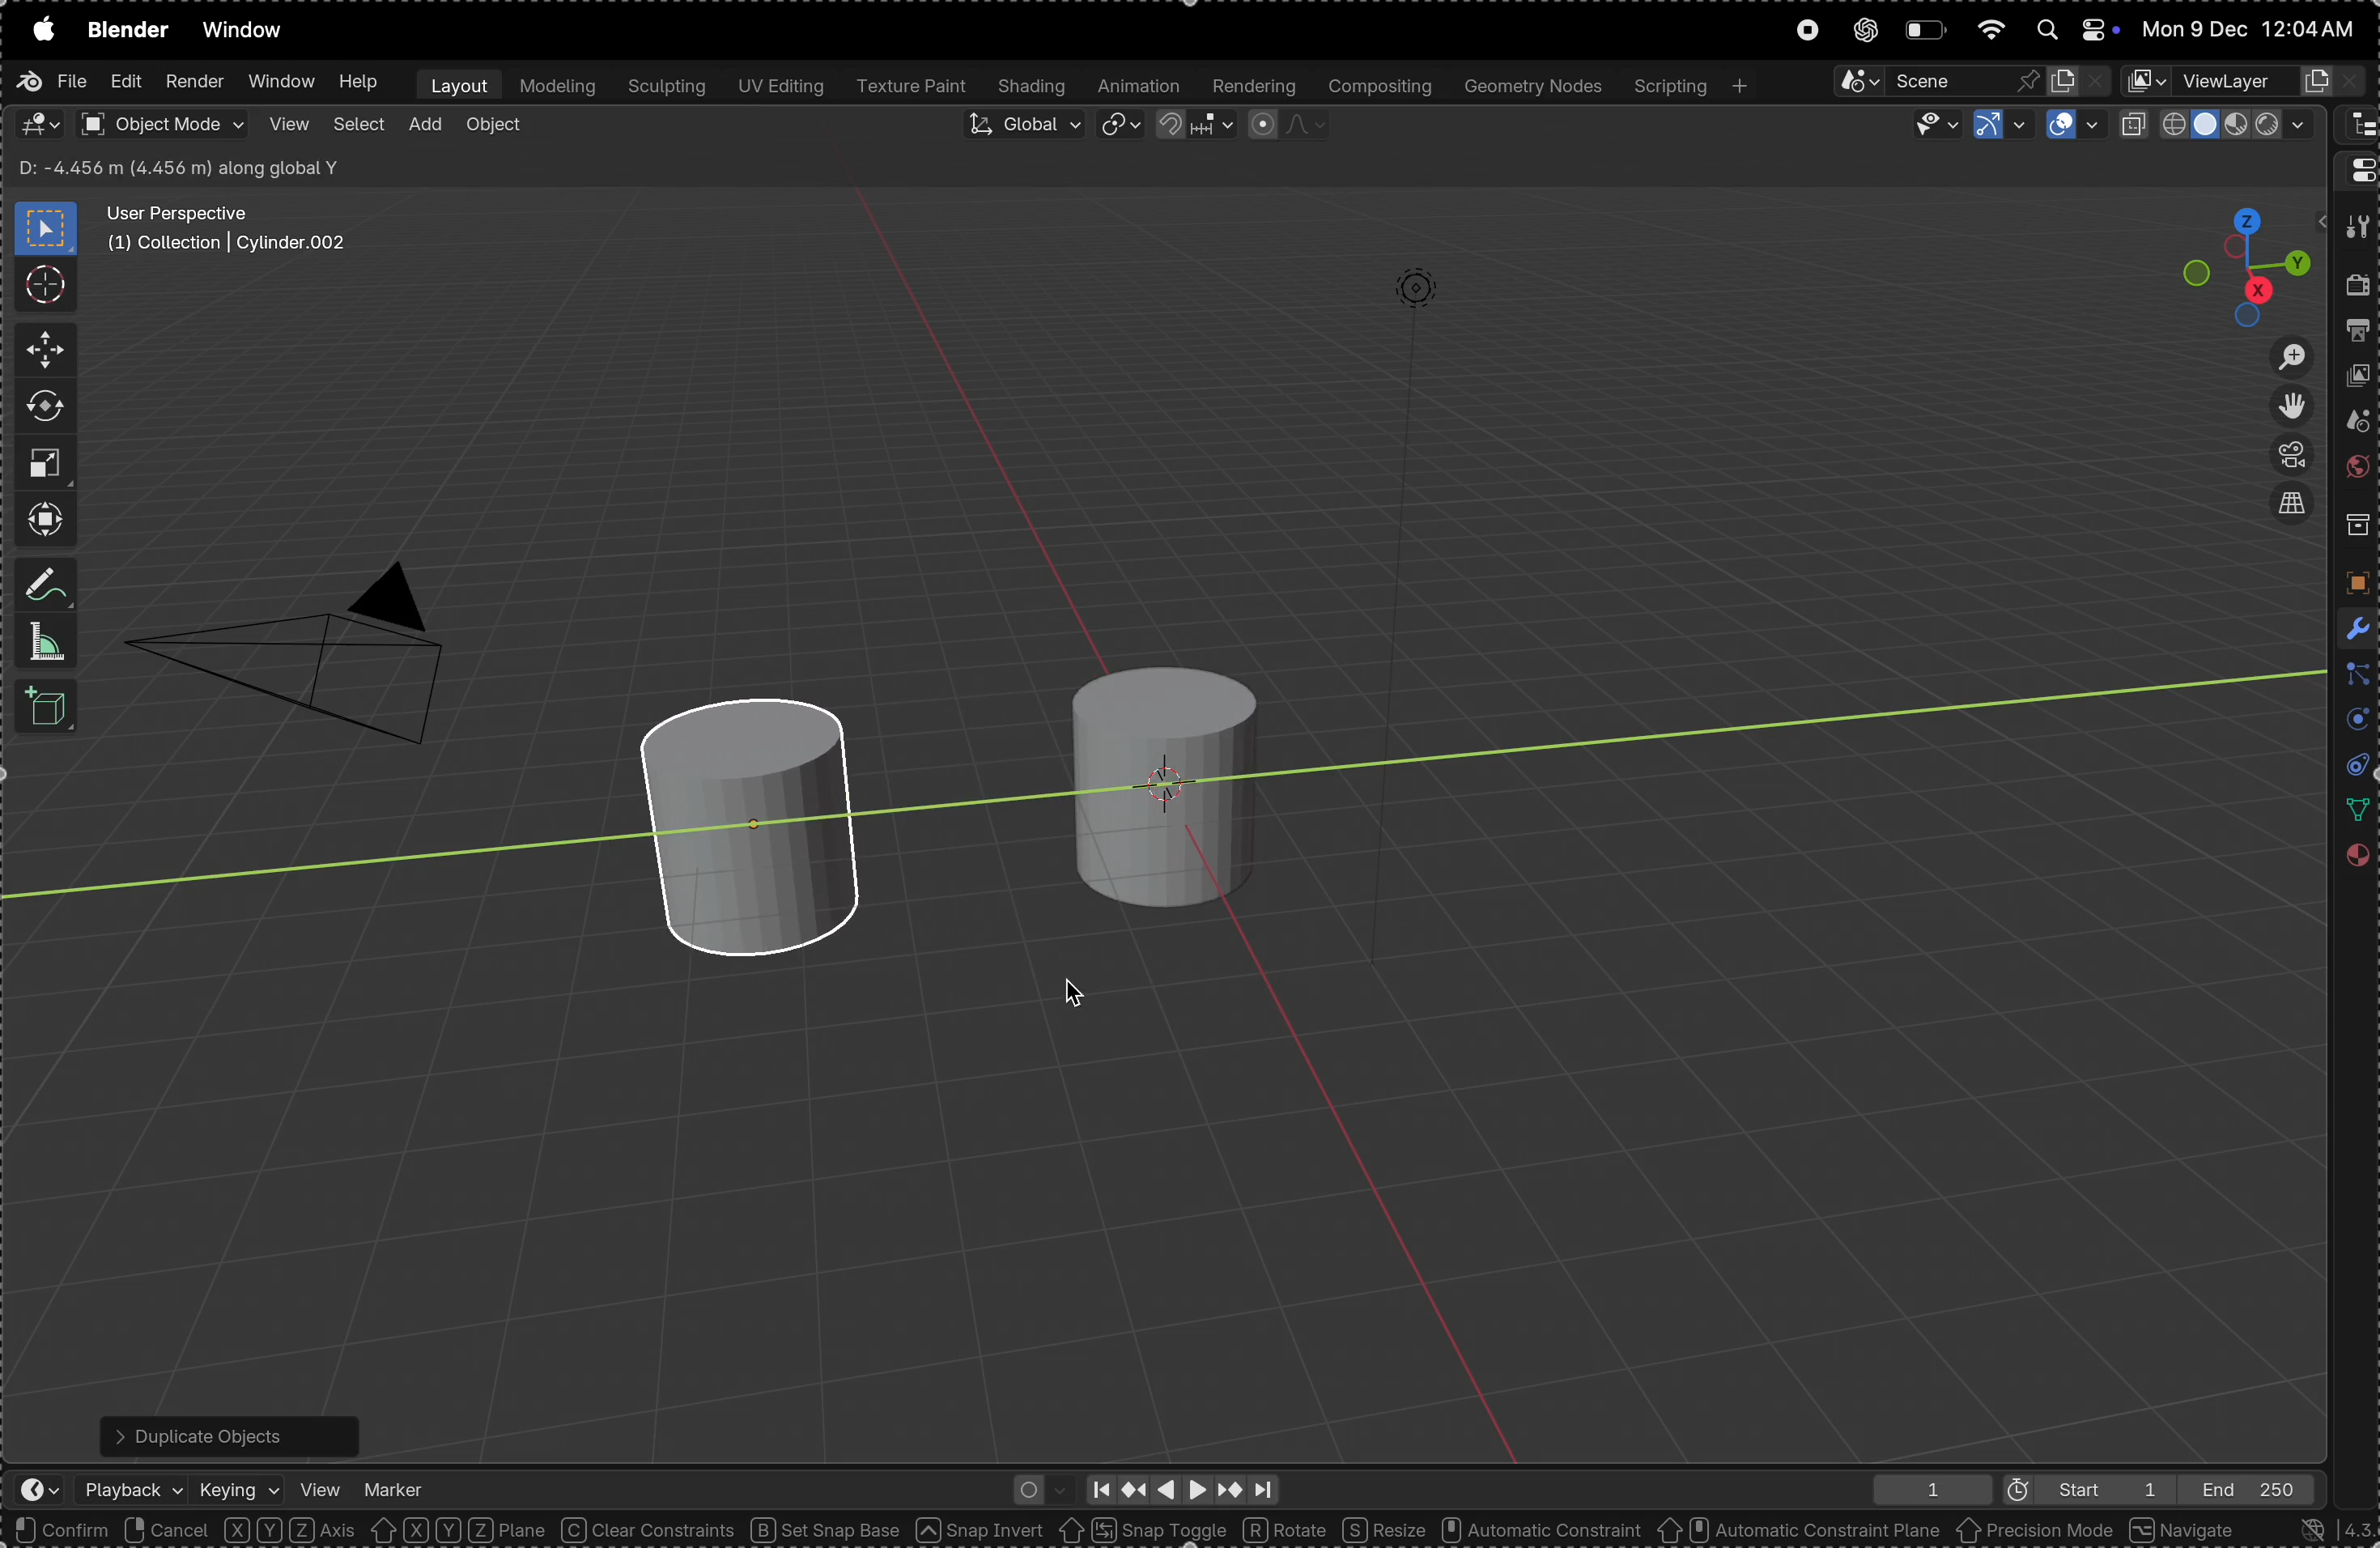 This screenshot has height=1548, width=2380. I want to click on annotate measure, so click(48, 587).